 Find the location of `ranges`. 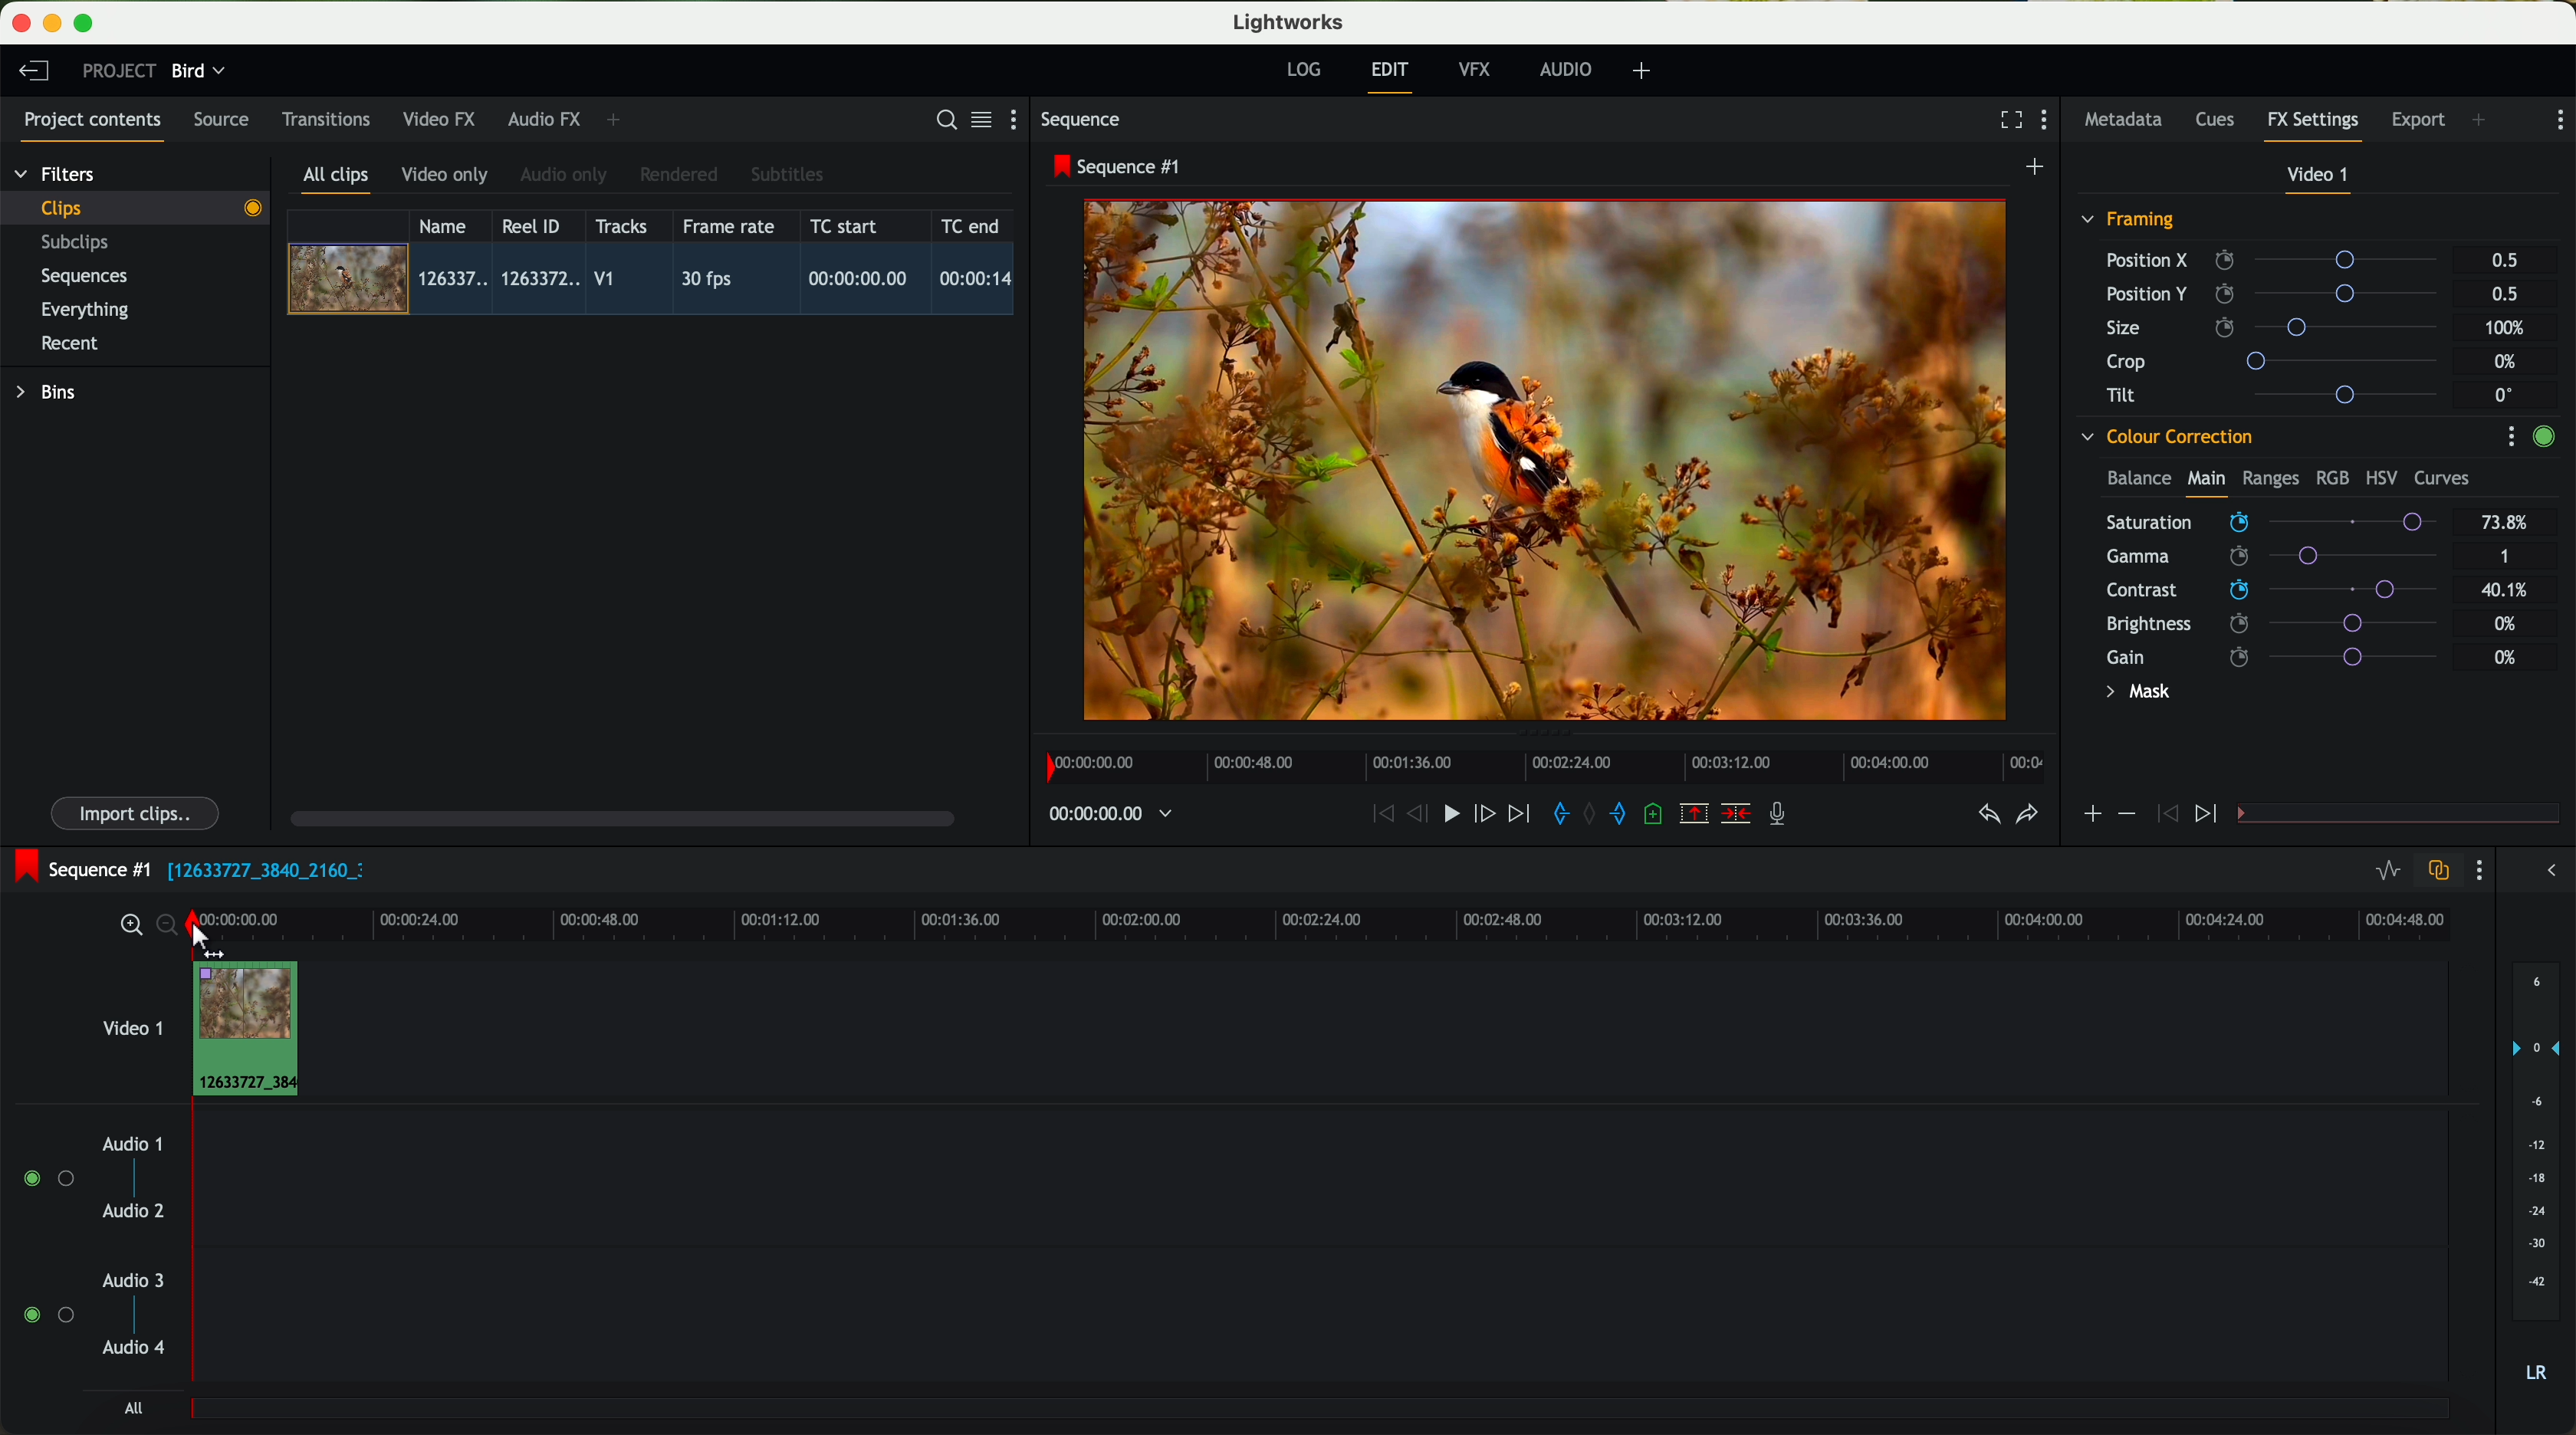

ranges is located at coordinates (2270, 477).